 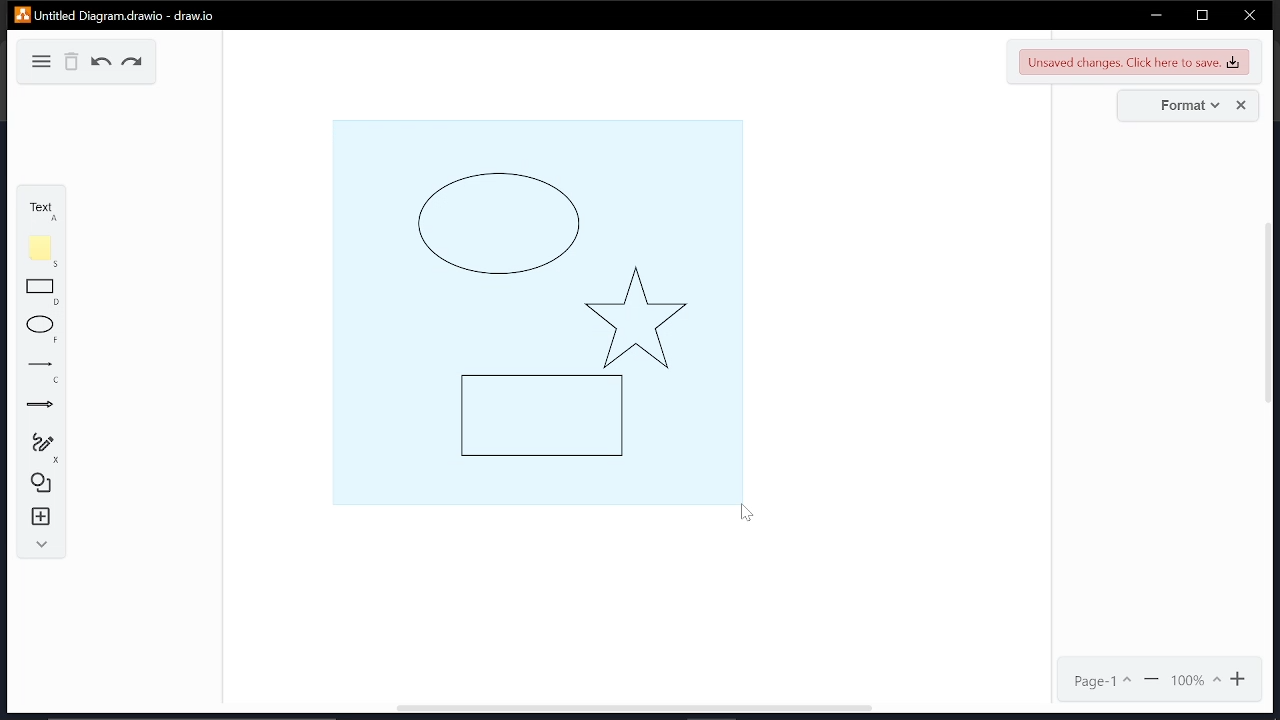 What do you see at coordinates (1153, 680) in the screenshot?
I see `zoom out` at bounding box center [1153, 680].